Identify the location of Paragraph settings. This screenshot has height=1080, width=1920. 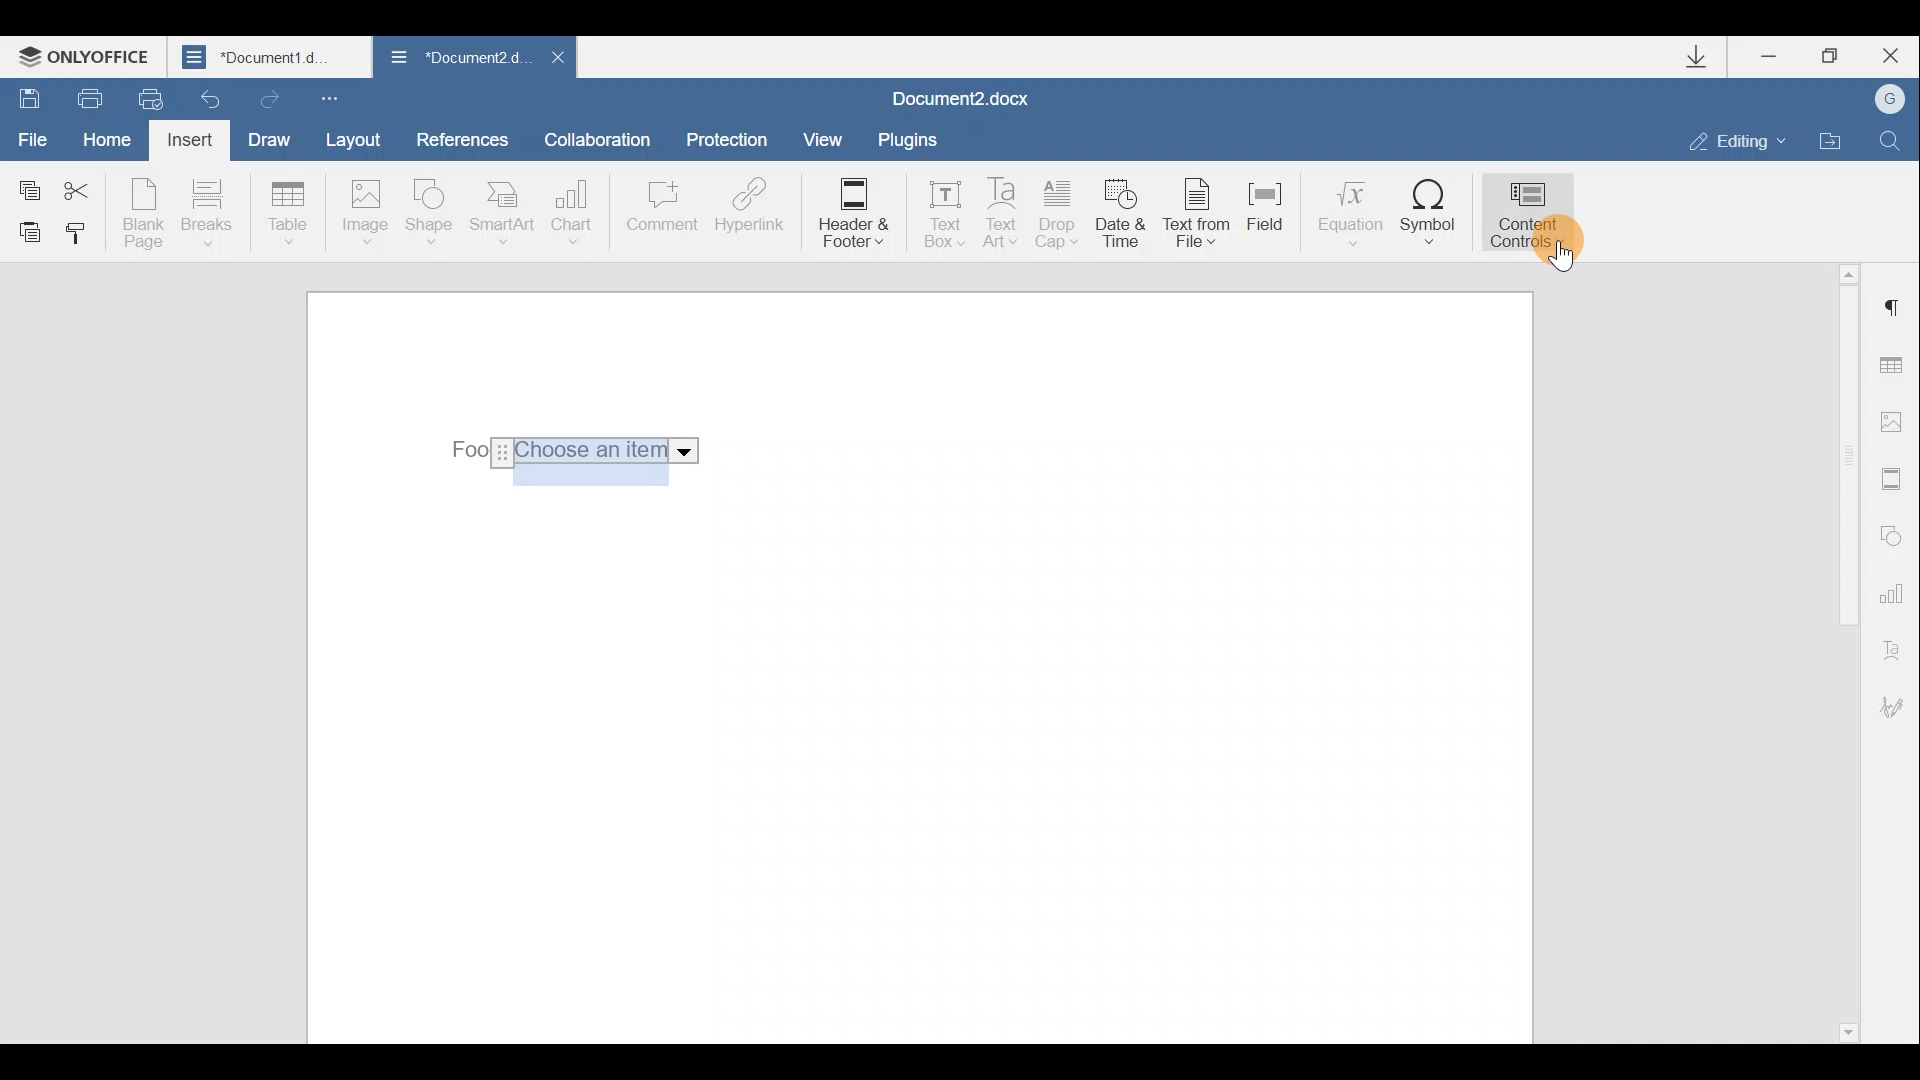
(1894, 308).